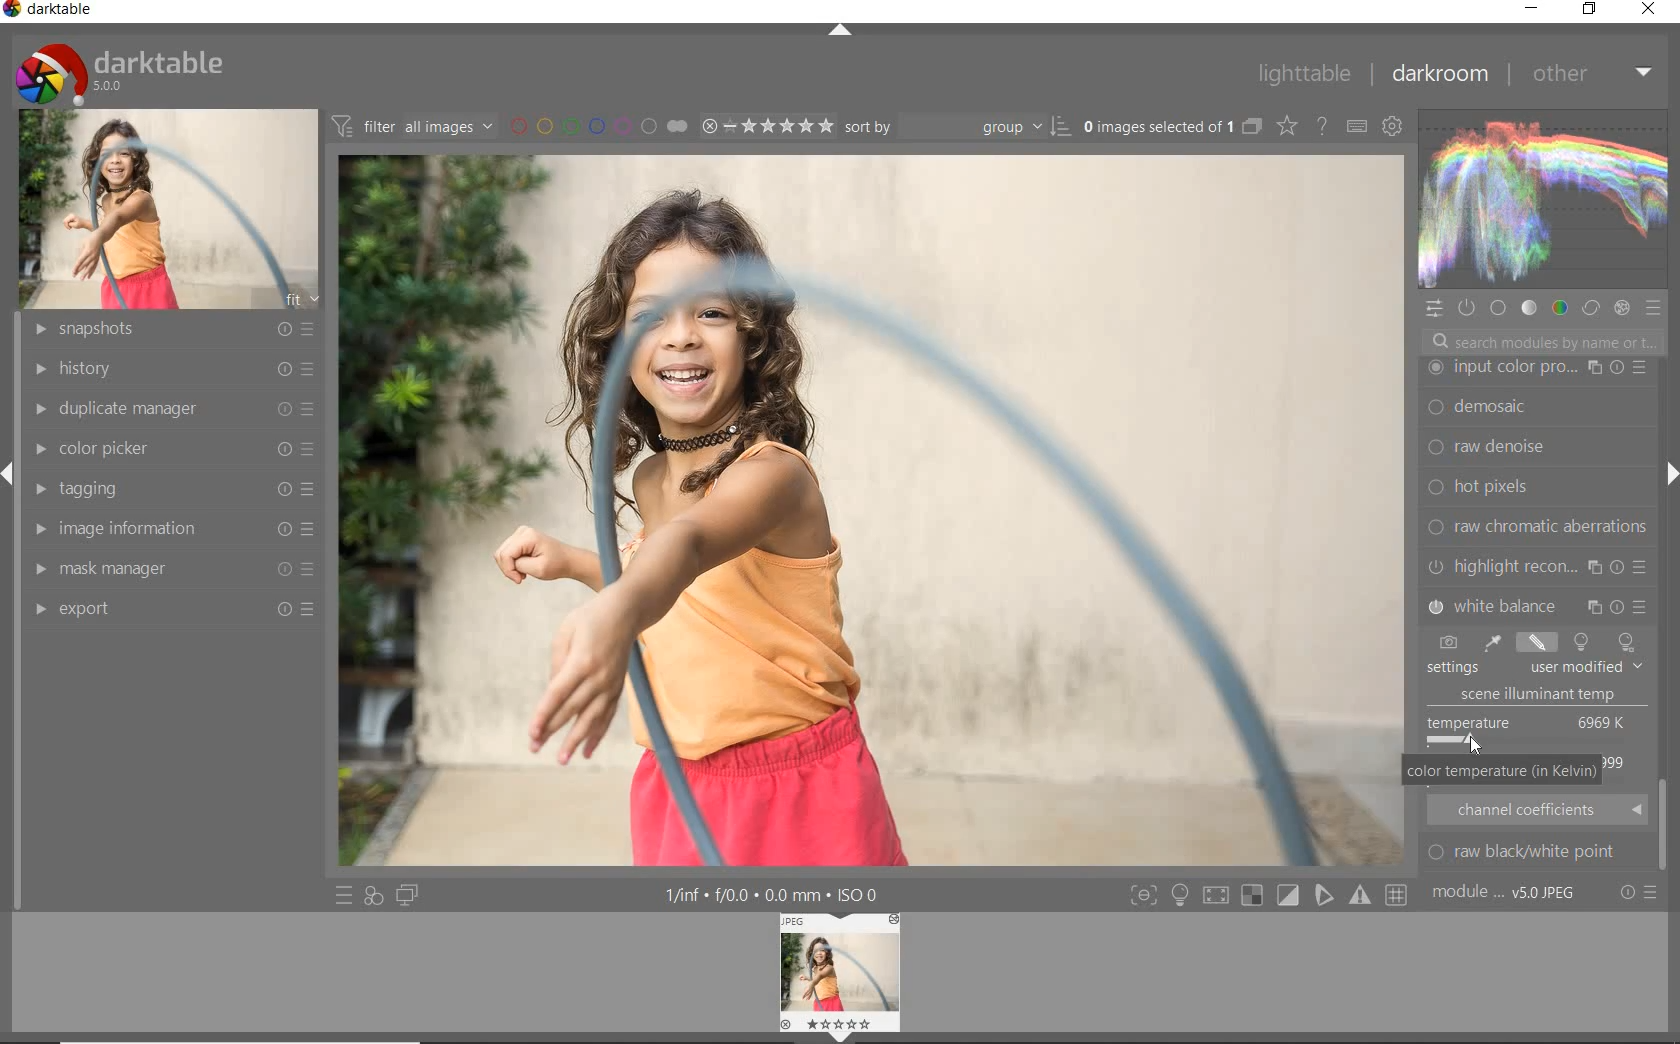  Describe the element at coordinates (411, 895) in the screenshot. I see `display a second darkroom image window` at that location.